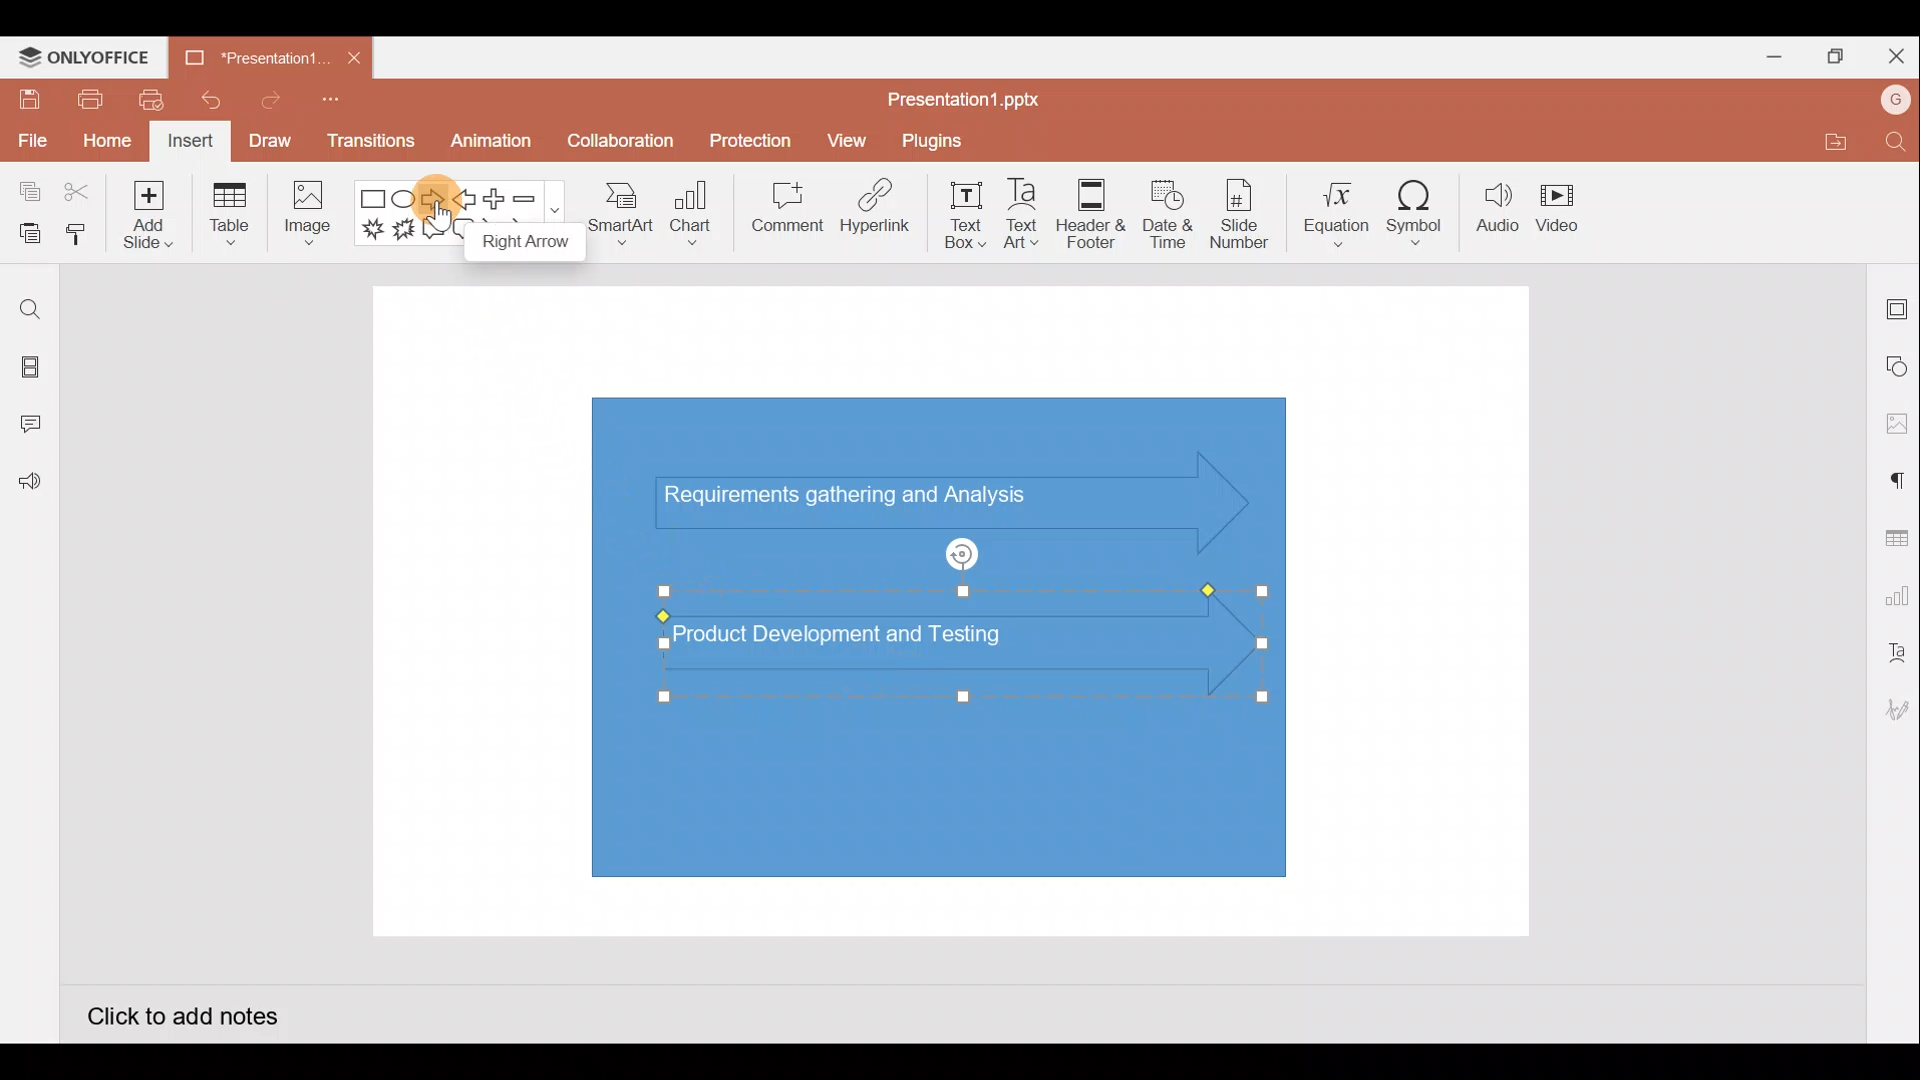 Image resolution: width=1920 pixels, height=1080 pixels. I want to click on Customize quick access toolbar, so click(337, 106).